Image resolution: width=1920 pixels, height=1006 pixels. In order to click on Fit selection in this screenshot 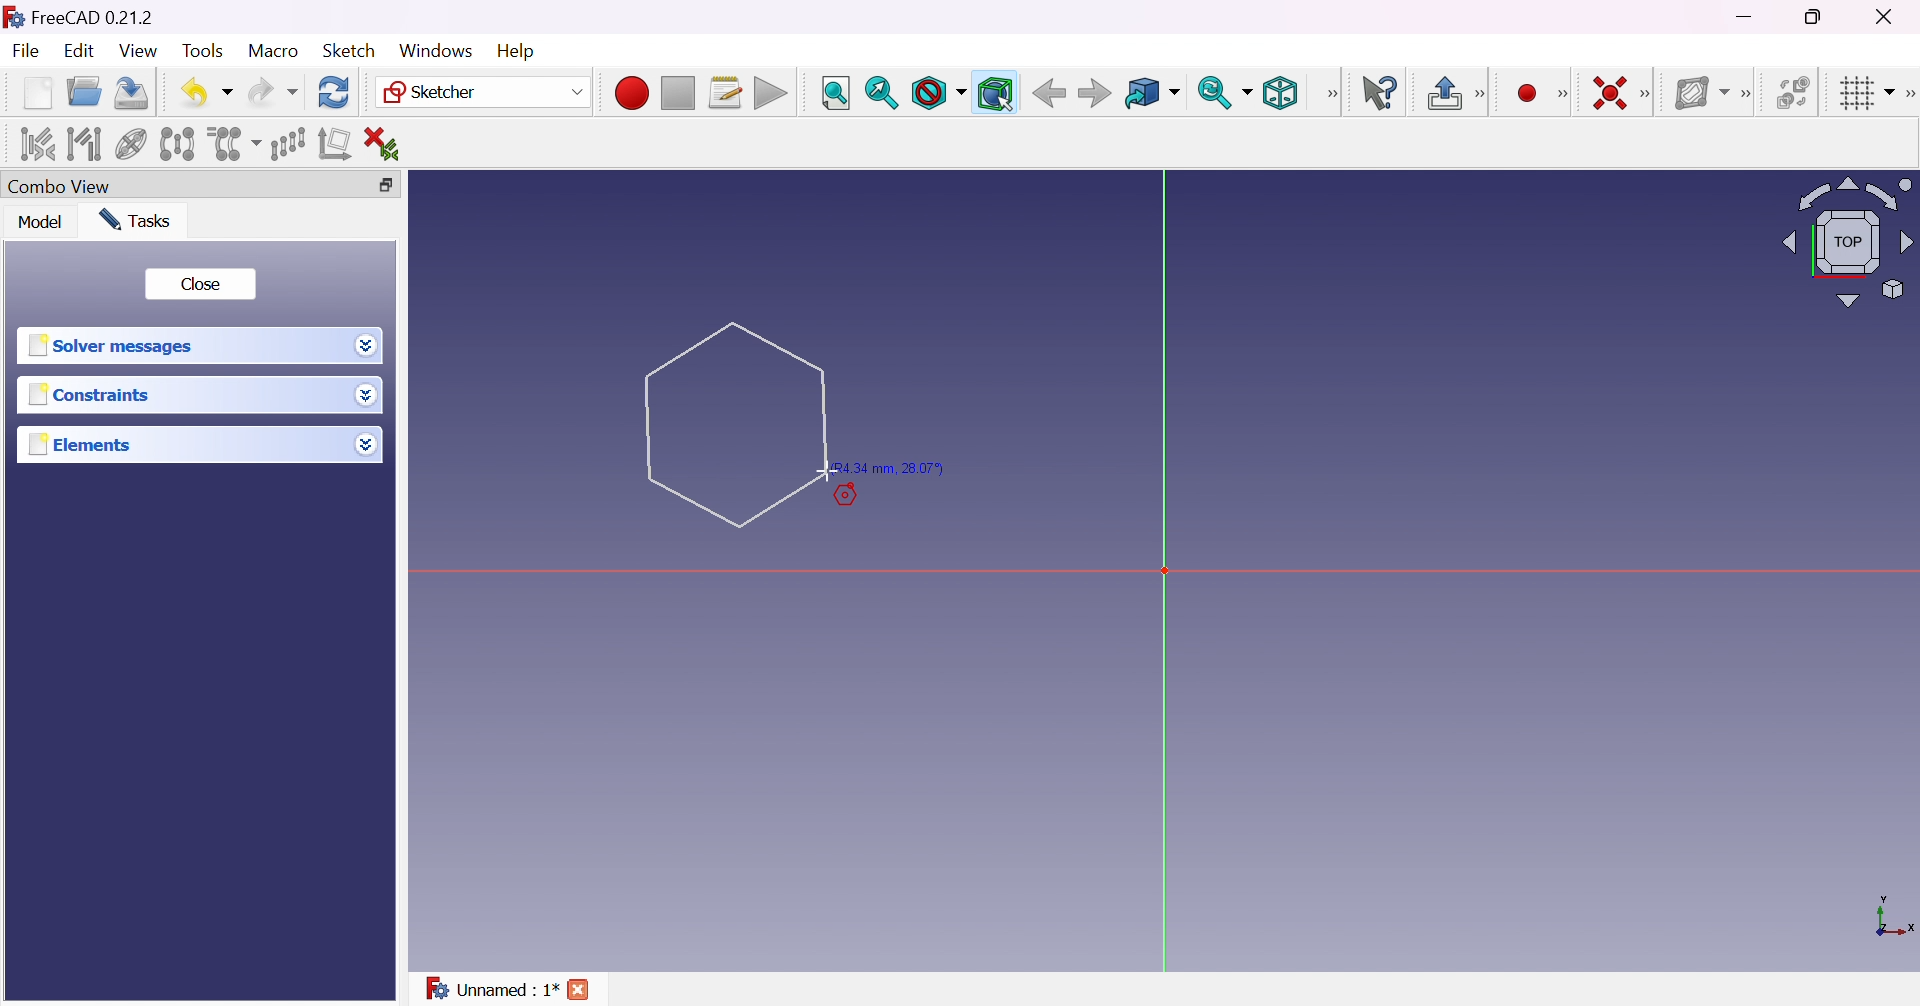, I will do `click(882, 93)`.